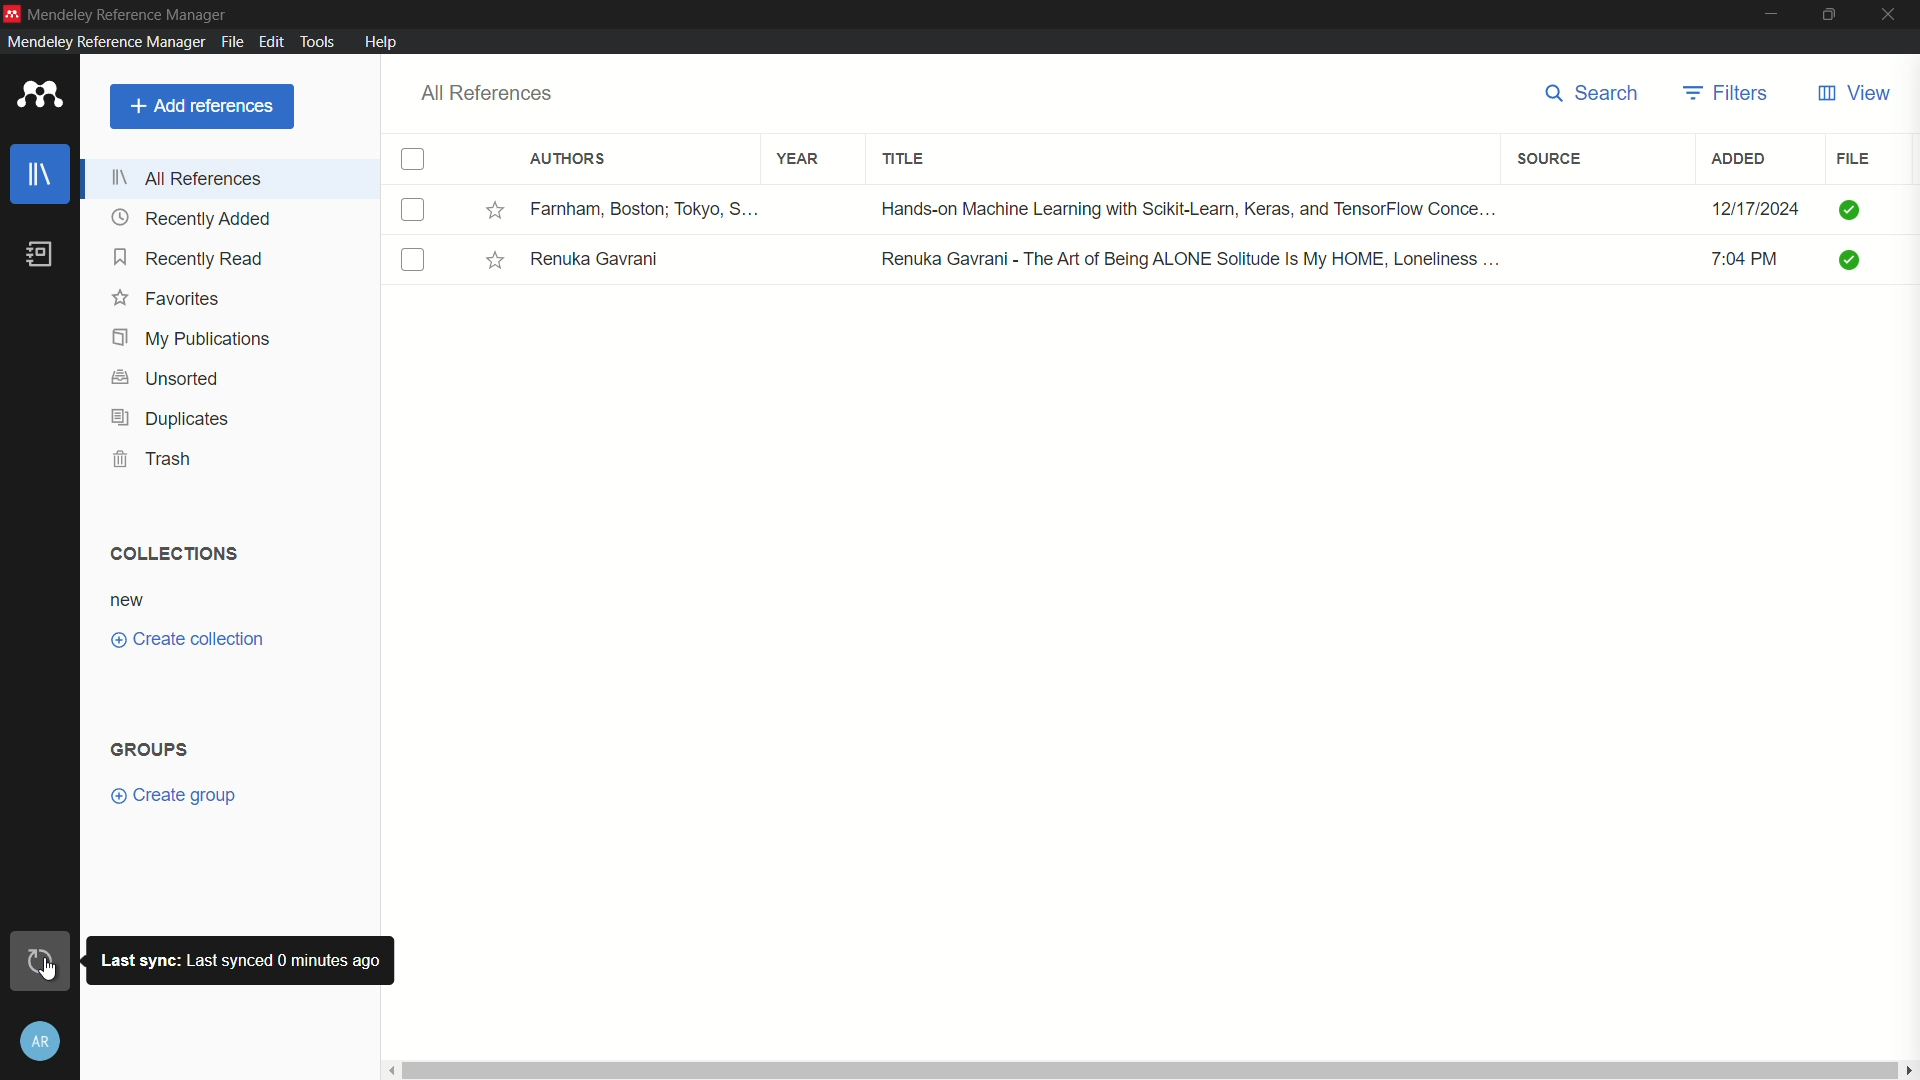 This screenshot has height=1080, width=1920. Describe the element at coordinates (103, 41) in the screenshot. I see `mendeley reference manager` at that location.